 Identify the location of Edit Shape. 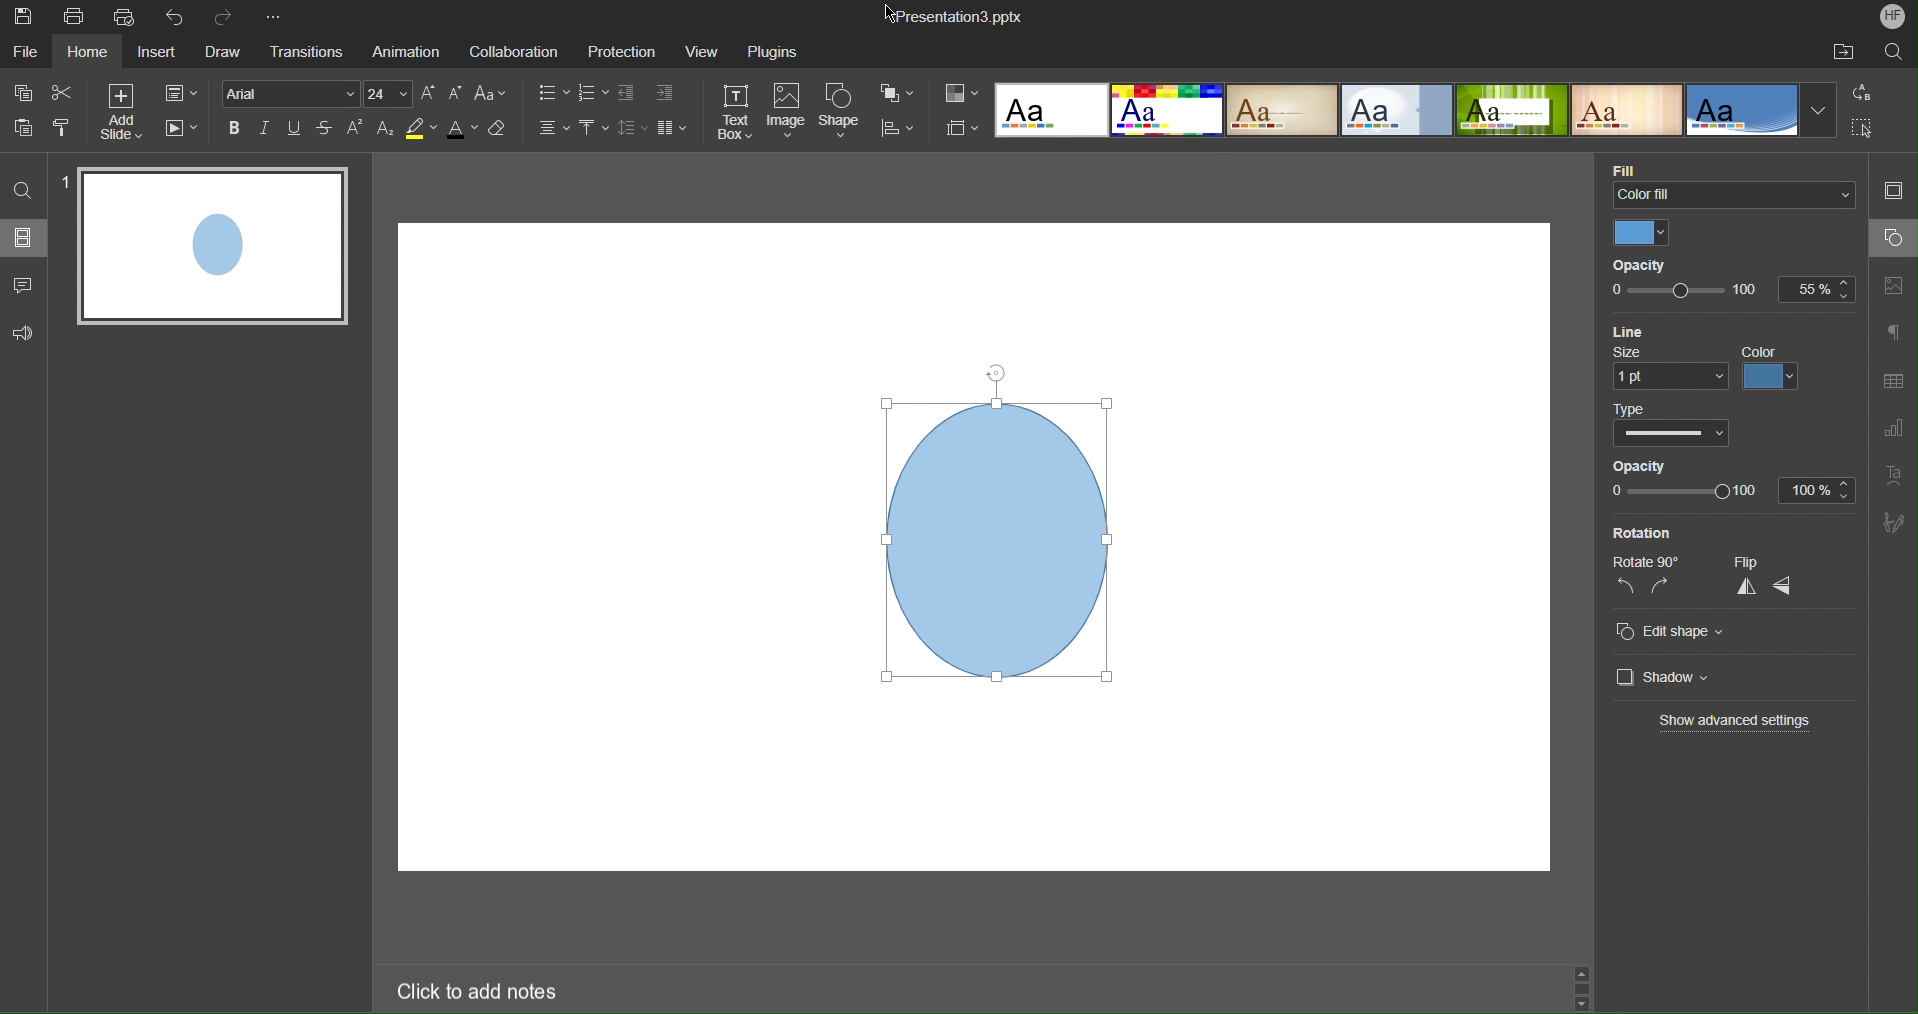
(1675, 631).